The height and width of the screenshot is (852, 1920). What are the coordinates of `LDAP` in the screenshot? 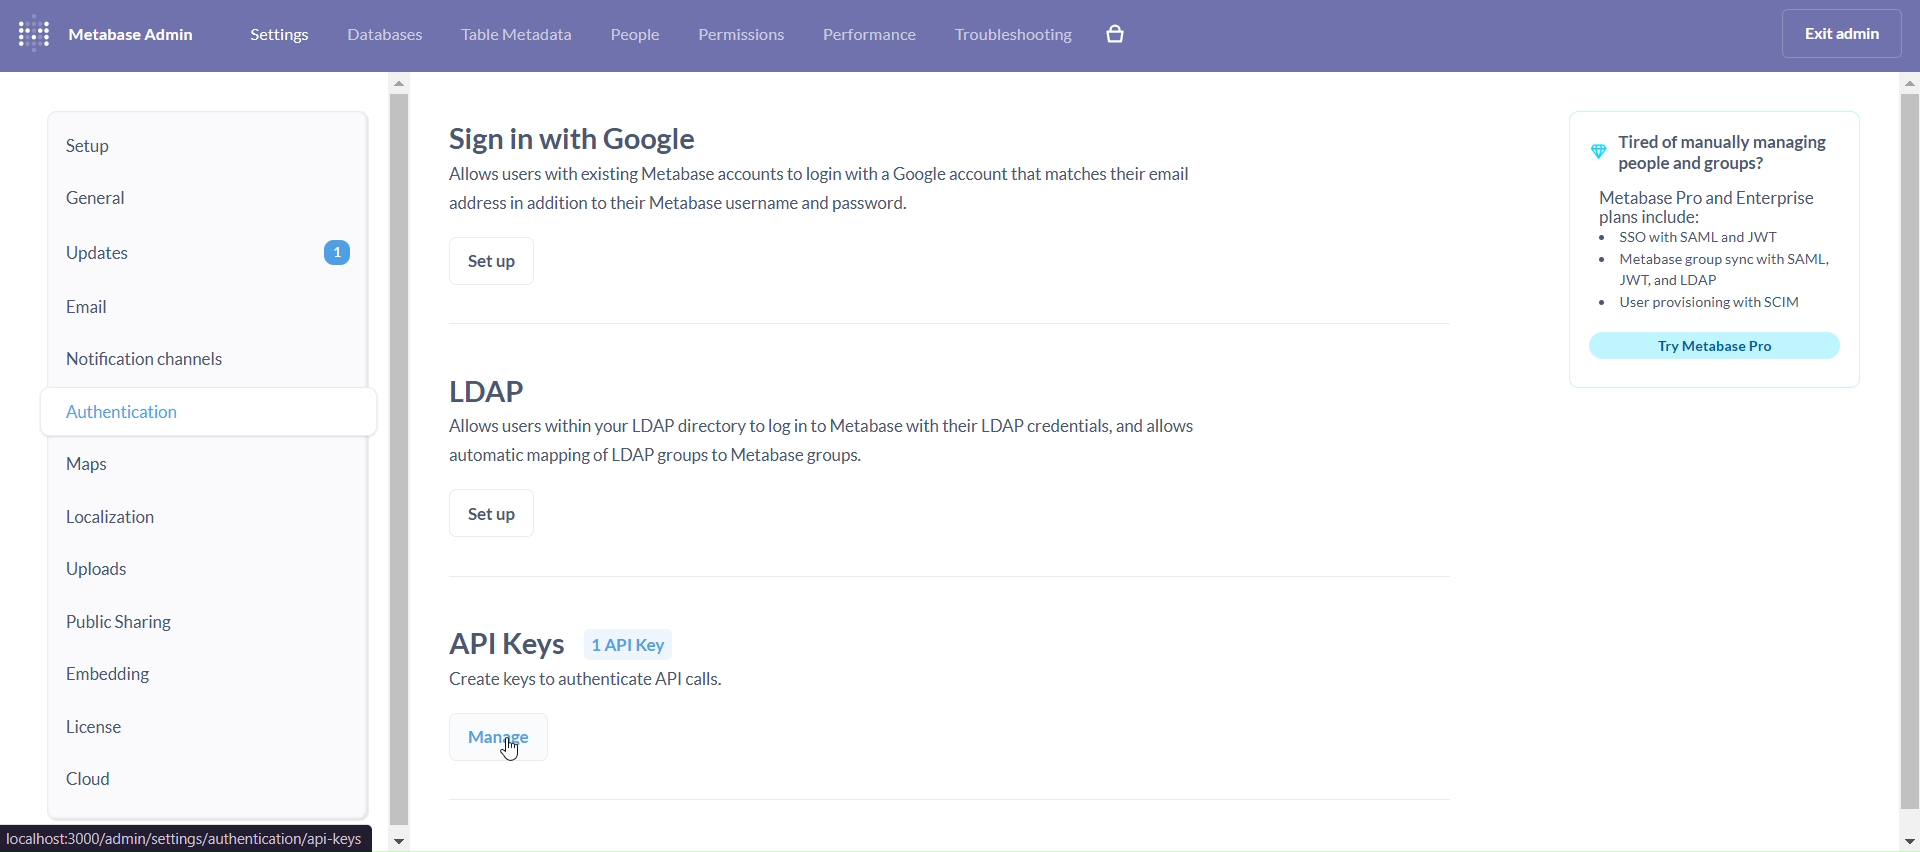 It's located at (836, 424).